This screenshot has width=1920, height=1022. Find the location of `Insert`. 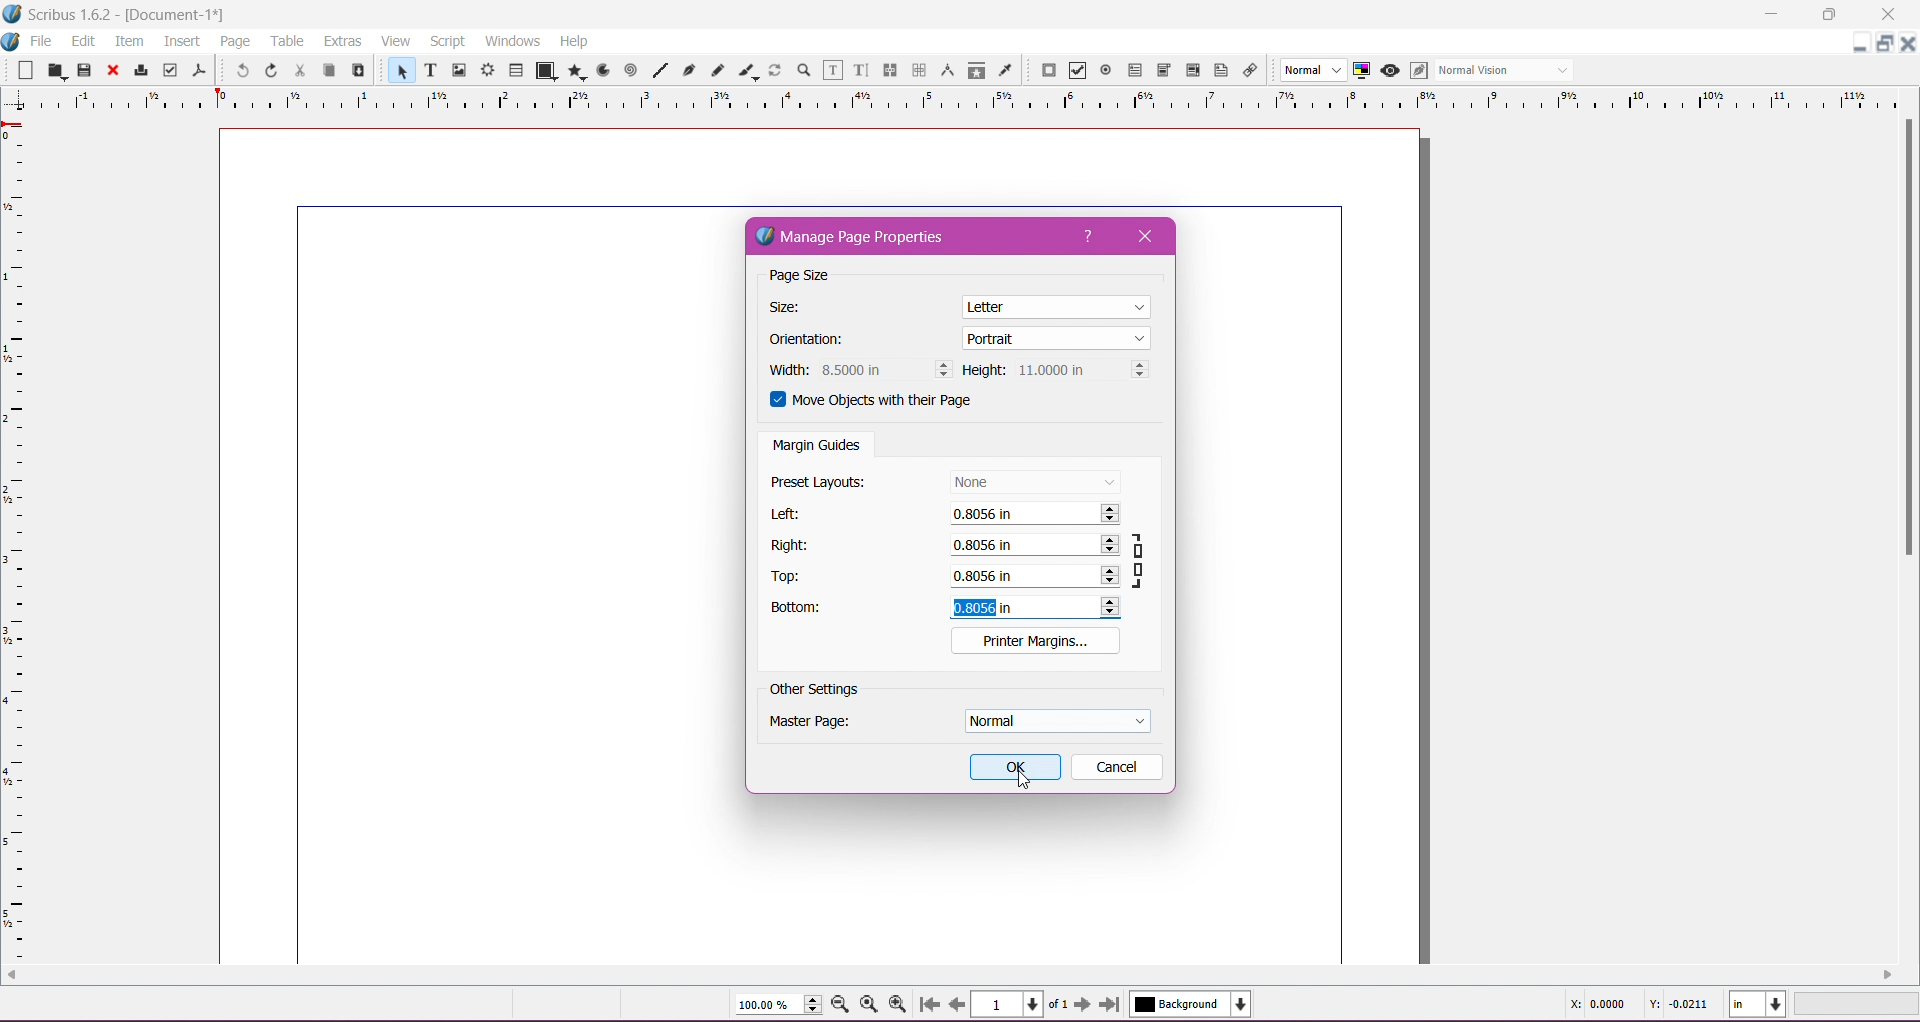

Insert is located at coordinates (181, 42).